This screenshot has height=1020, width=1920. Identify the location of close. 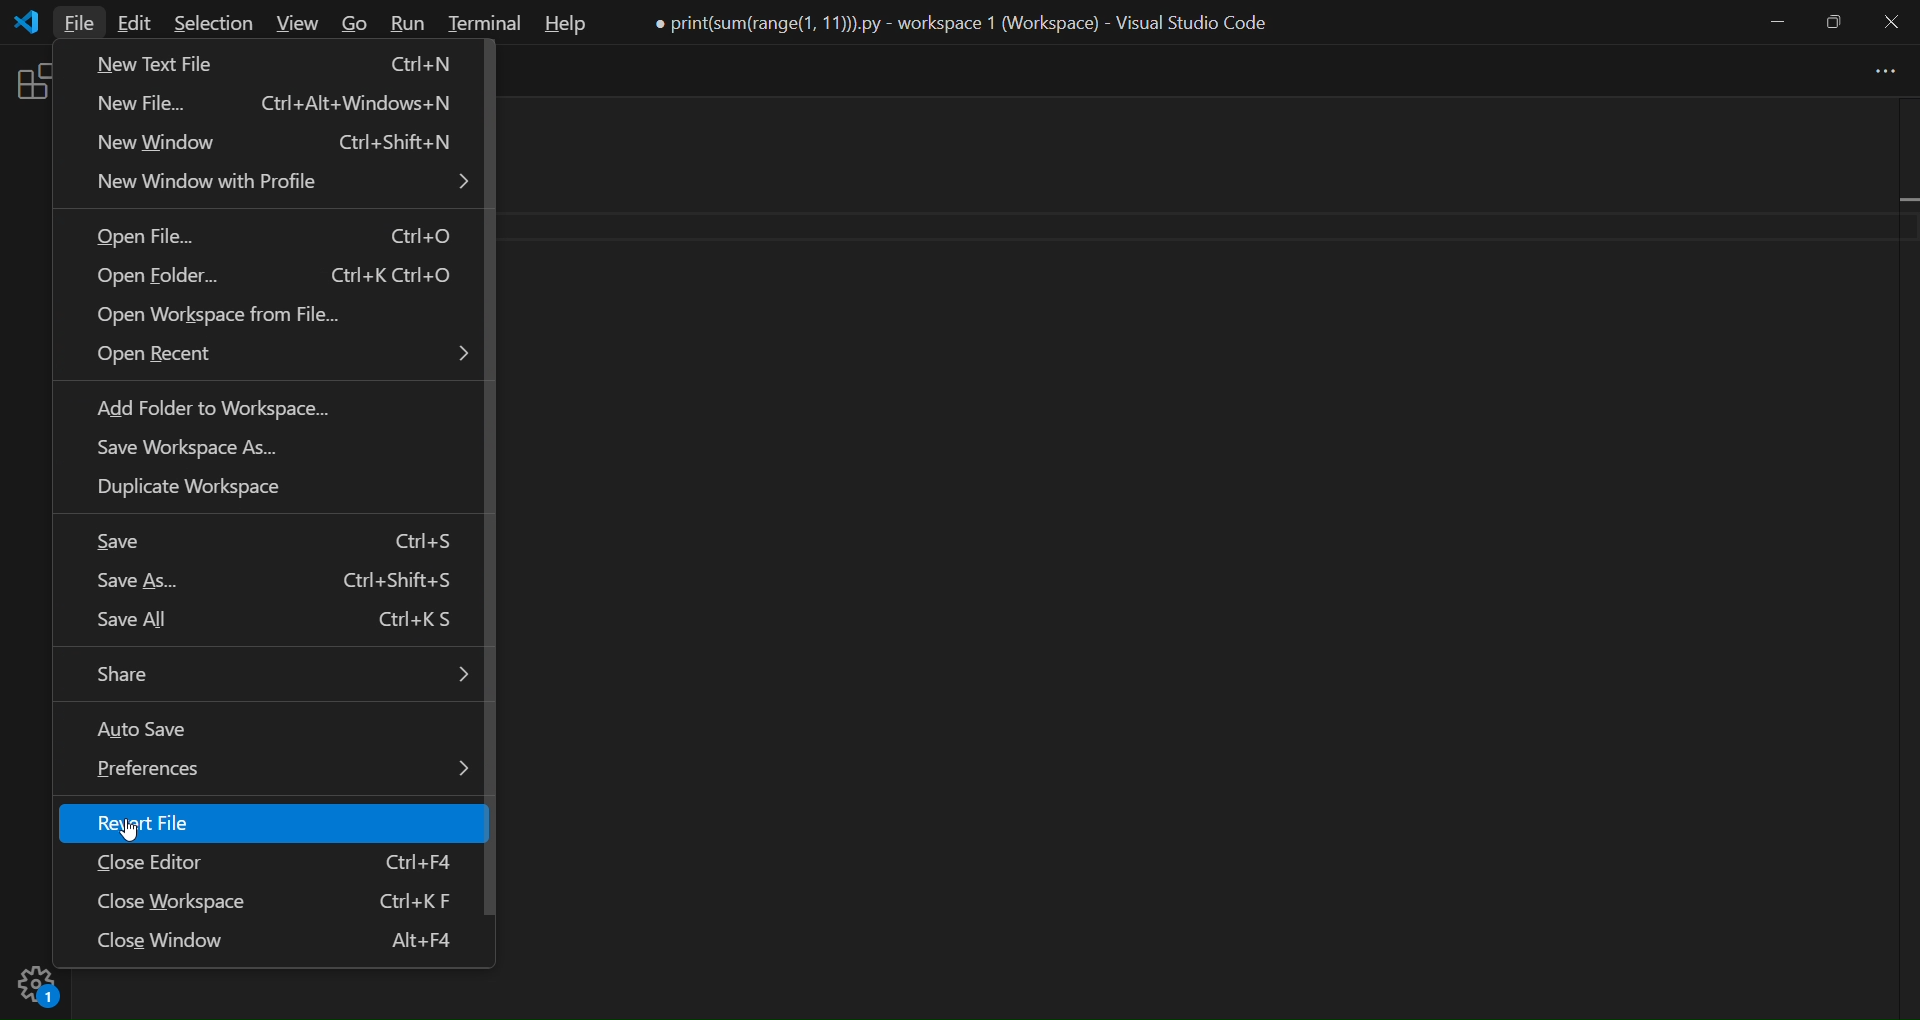
(1890, 23).